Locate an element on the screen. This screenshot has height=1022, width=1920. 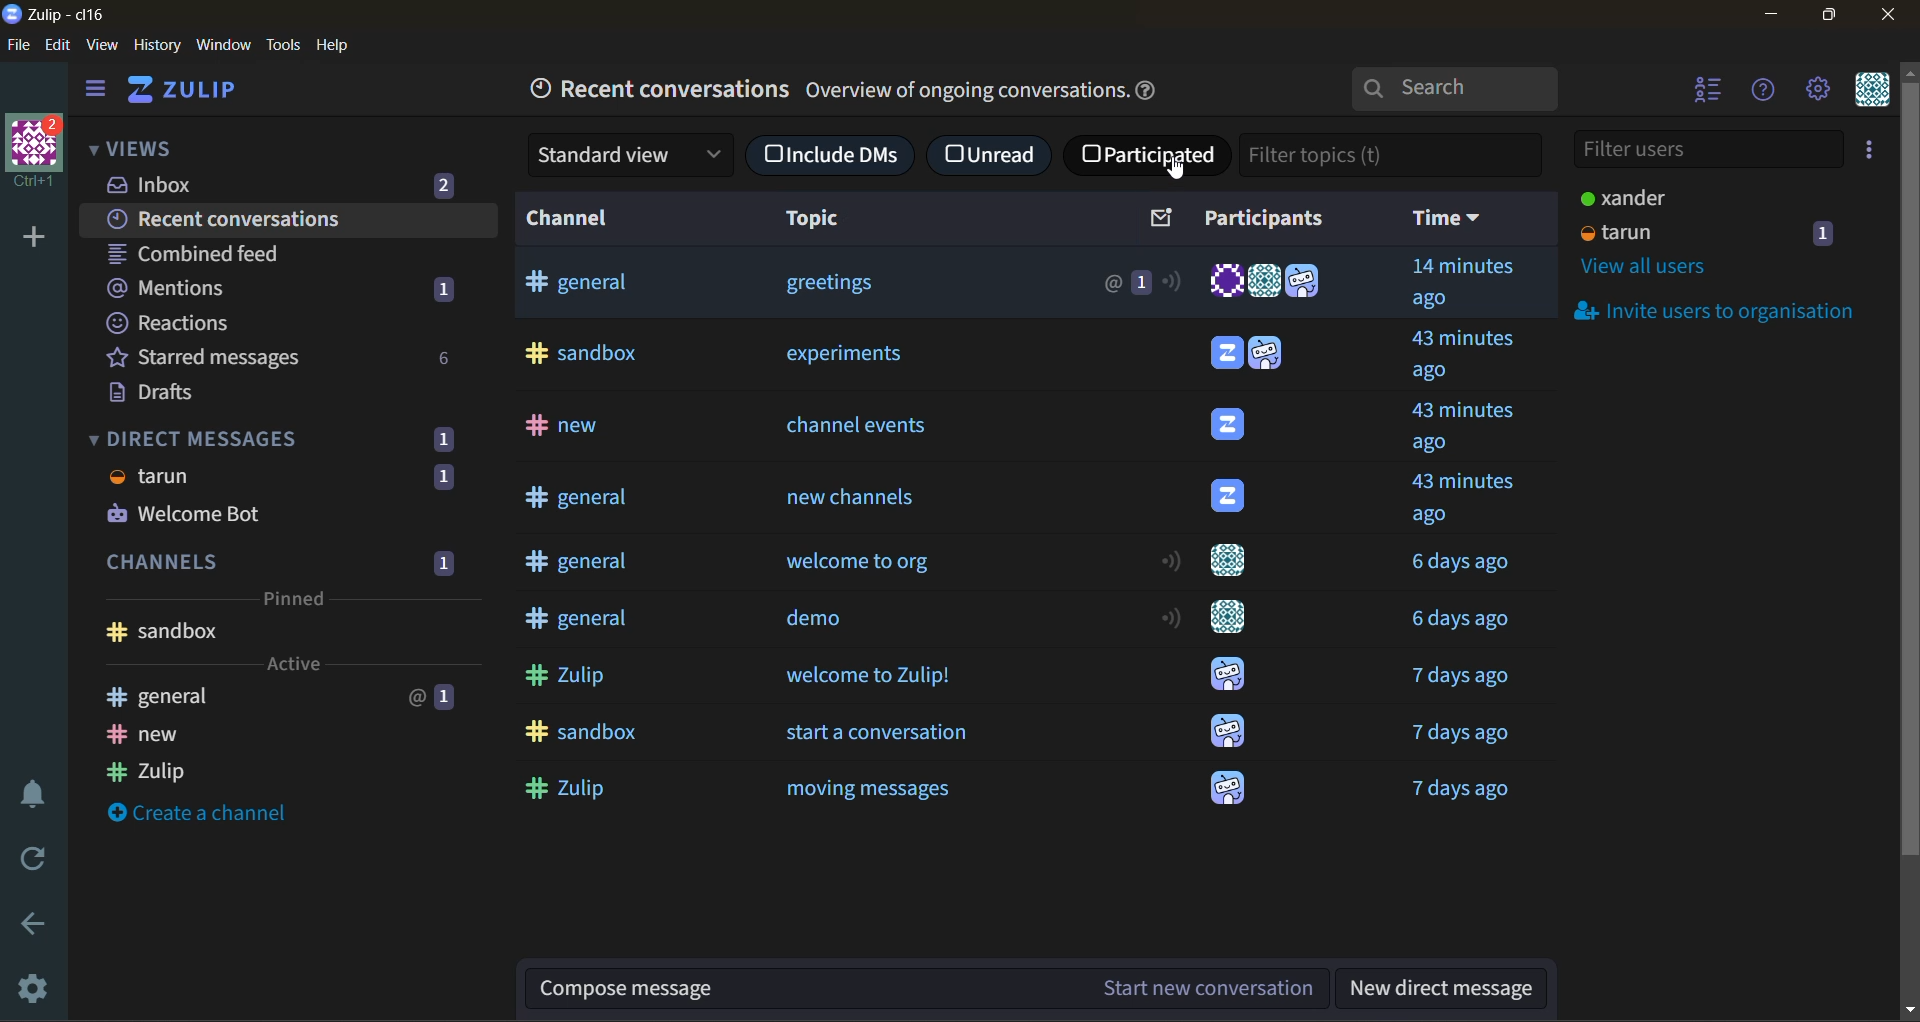
minimize is located at coordinates (1781, 19).